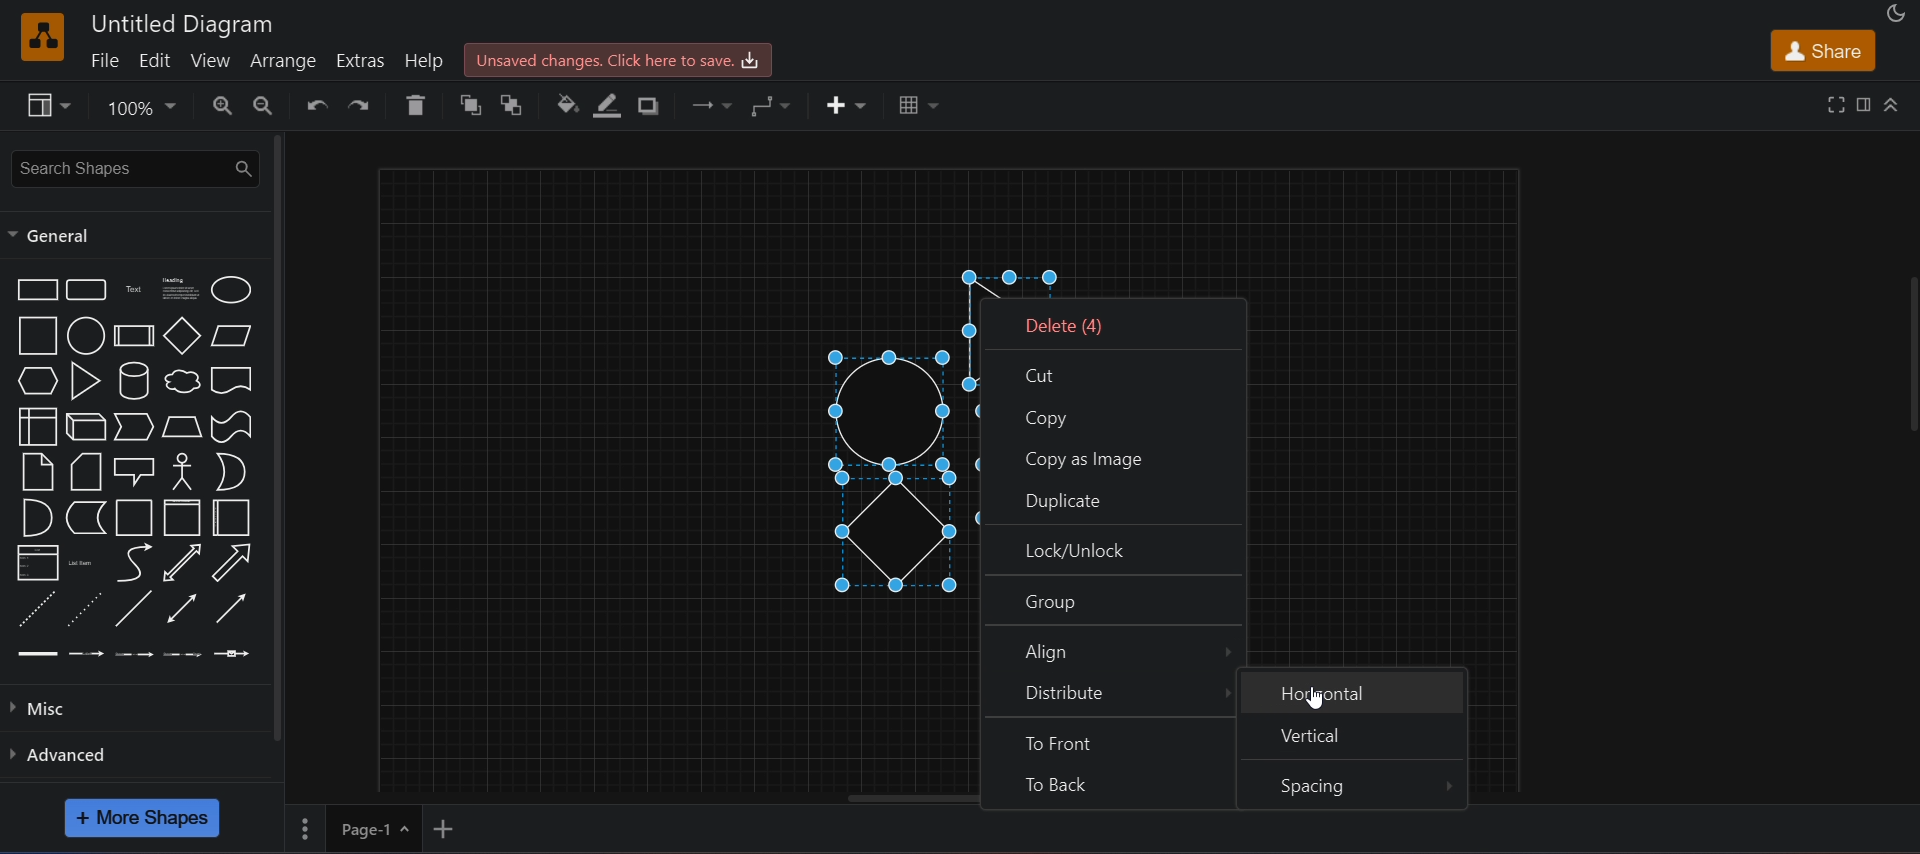 This screenshot has height=854, width=1920. Describe the element at coordinates (34, 289) in the screenshot. I see `rectangle` at that location.